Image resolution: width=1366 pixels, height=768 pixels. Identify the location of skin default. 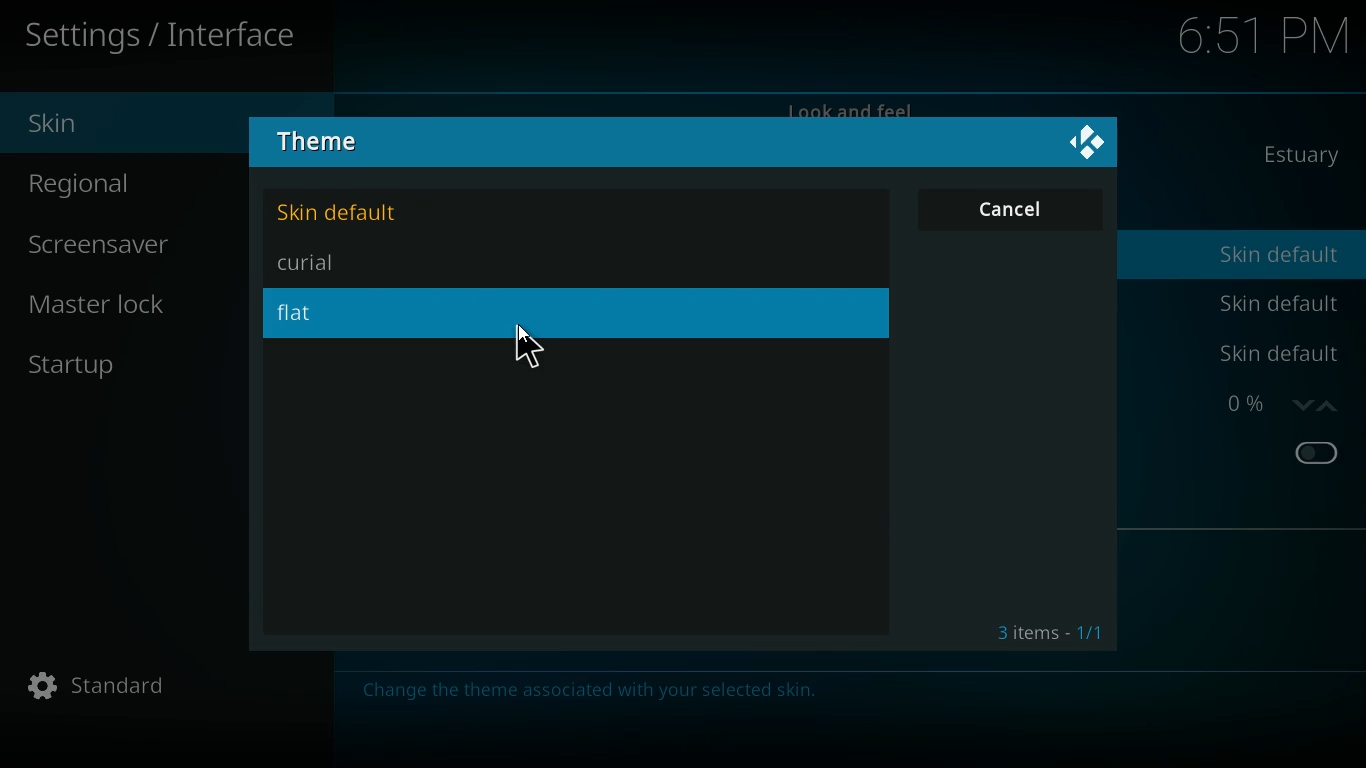
(353, 213).